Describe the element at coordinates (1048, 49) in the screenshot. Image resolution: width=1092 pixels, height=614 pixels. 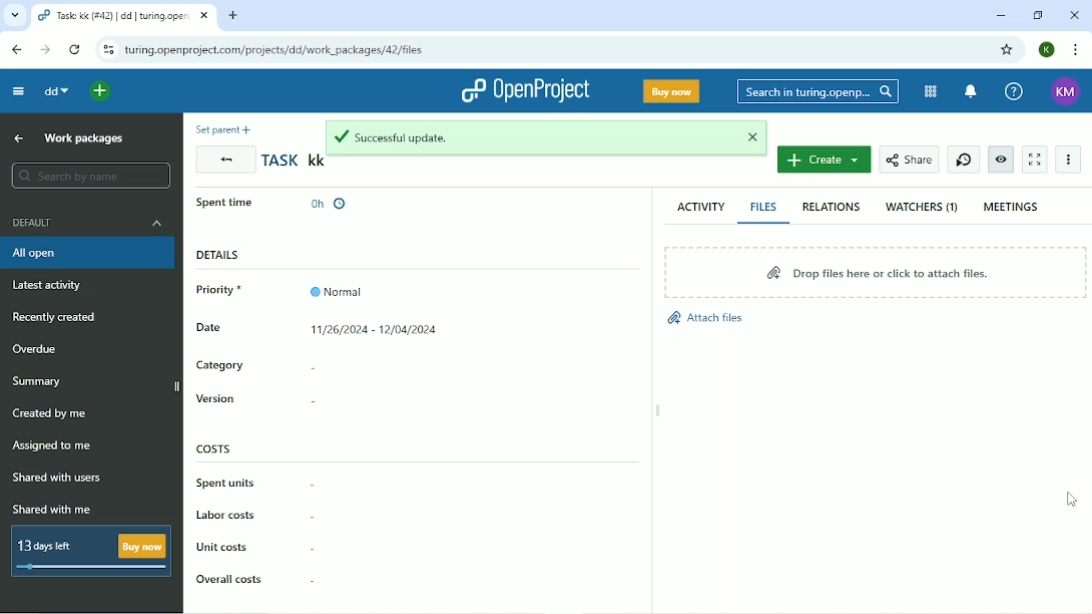
I see `K` at that location.